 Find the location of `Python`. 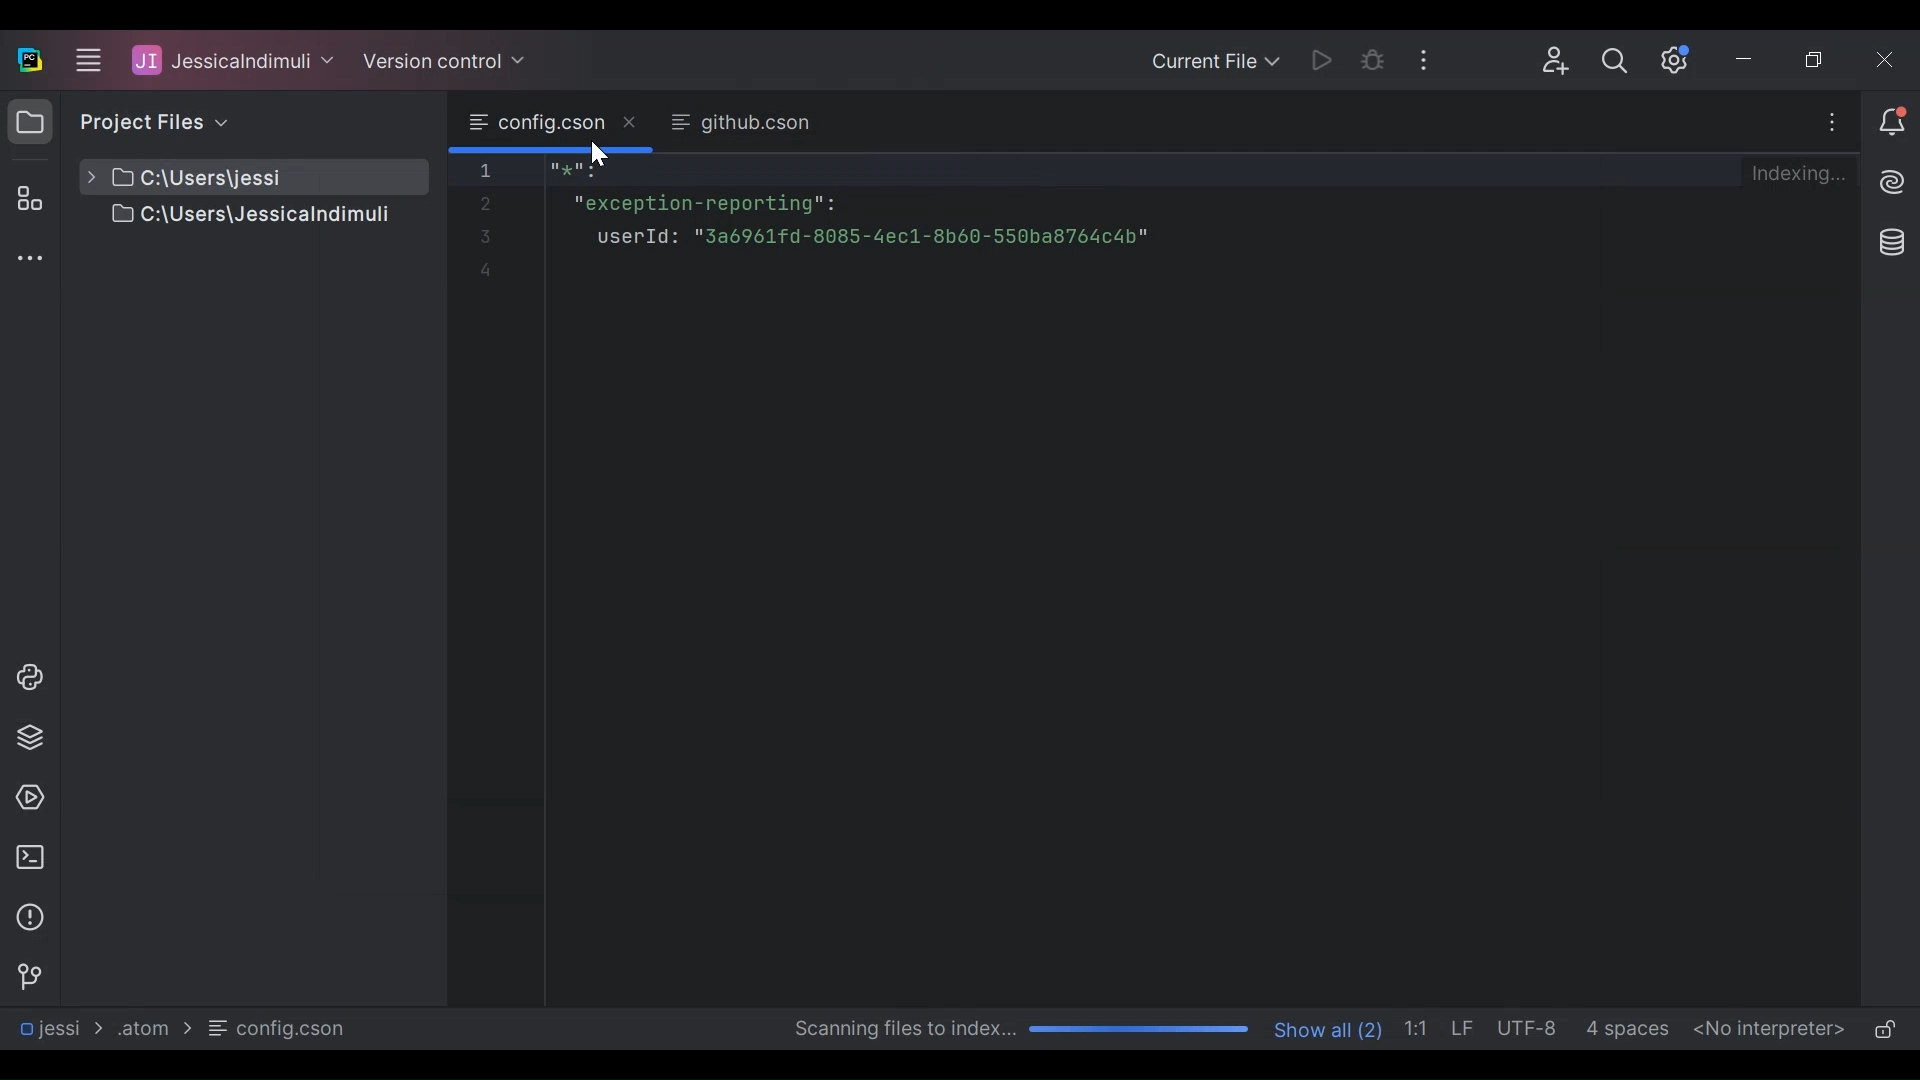

Python is located at coordinates (31, 737).